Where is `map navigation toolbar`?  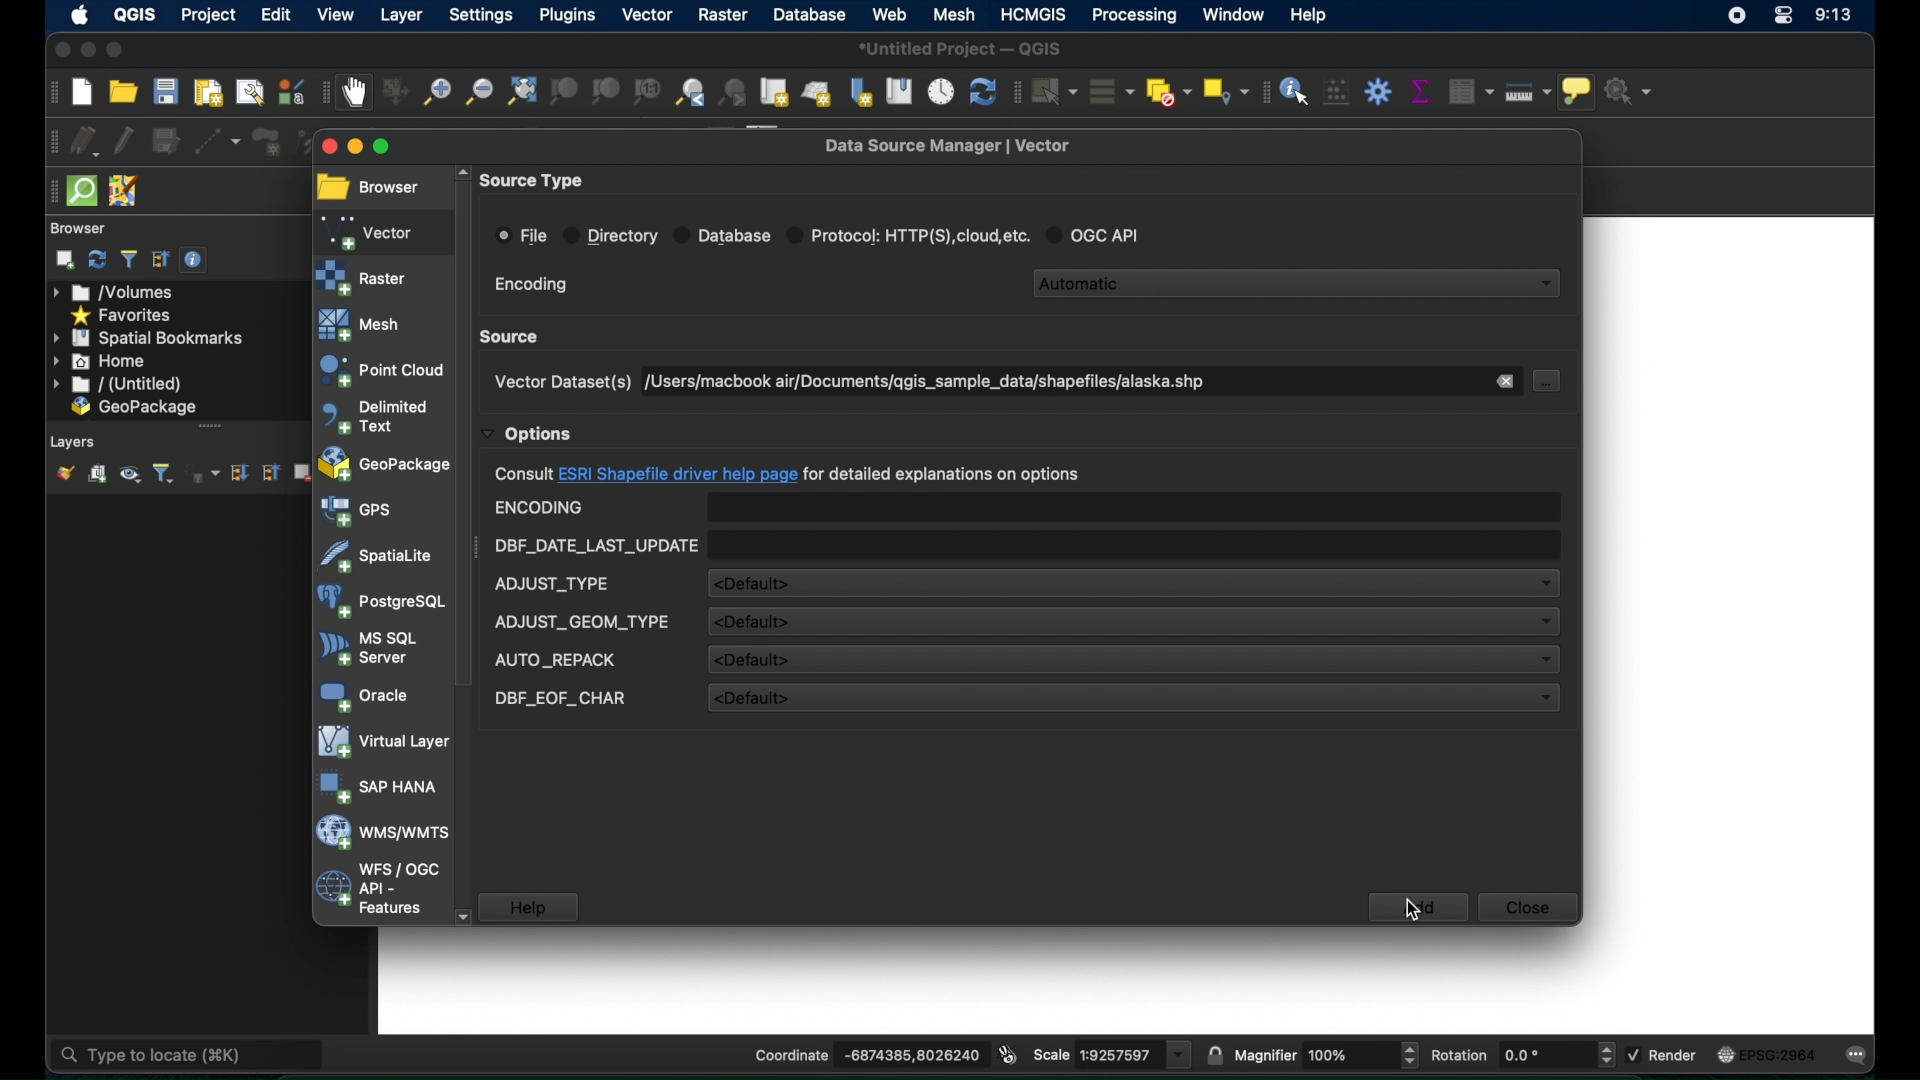
map navigation toolbar is located at coordinates (323, 95).